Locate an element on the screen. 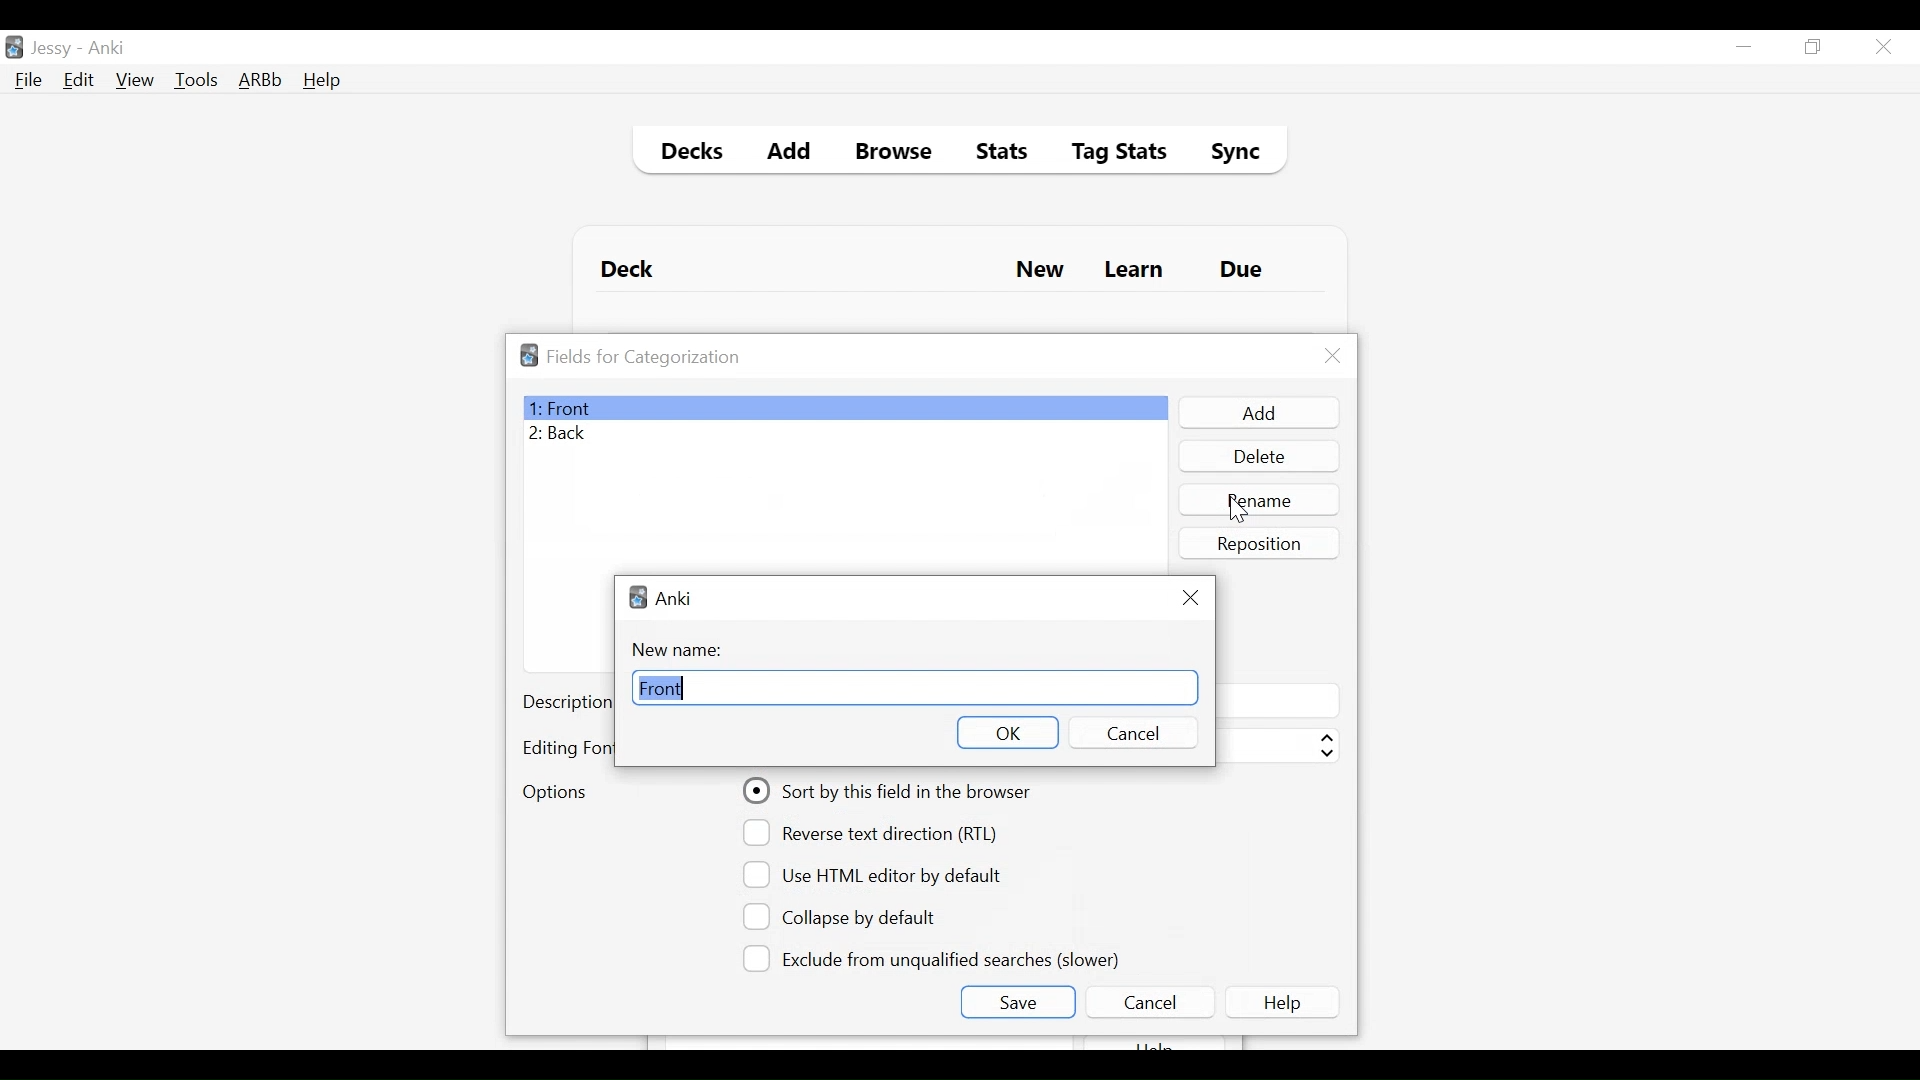 Image resolution: width=1920 pixels, height=1080 pixels. Tag Stats is located at coordinates (1108, 154).